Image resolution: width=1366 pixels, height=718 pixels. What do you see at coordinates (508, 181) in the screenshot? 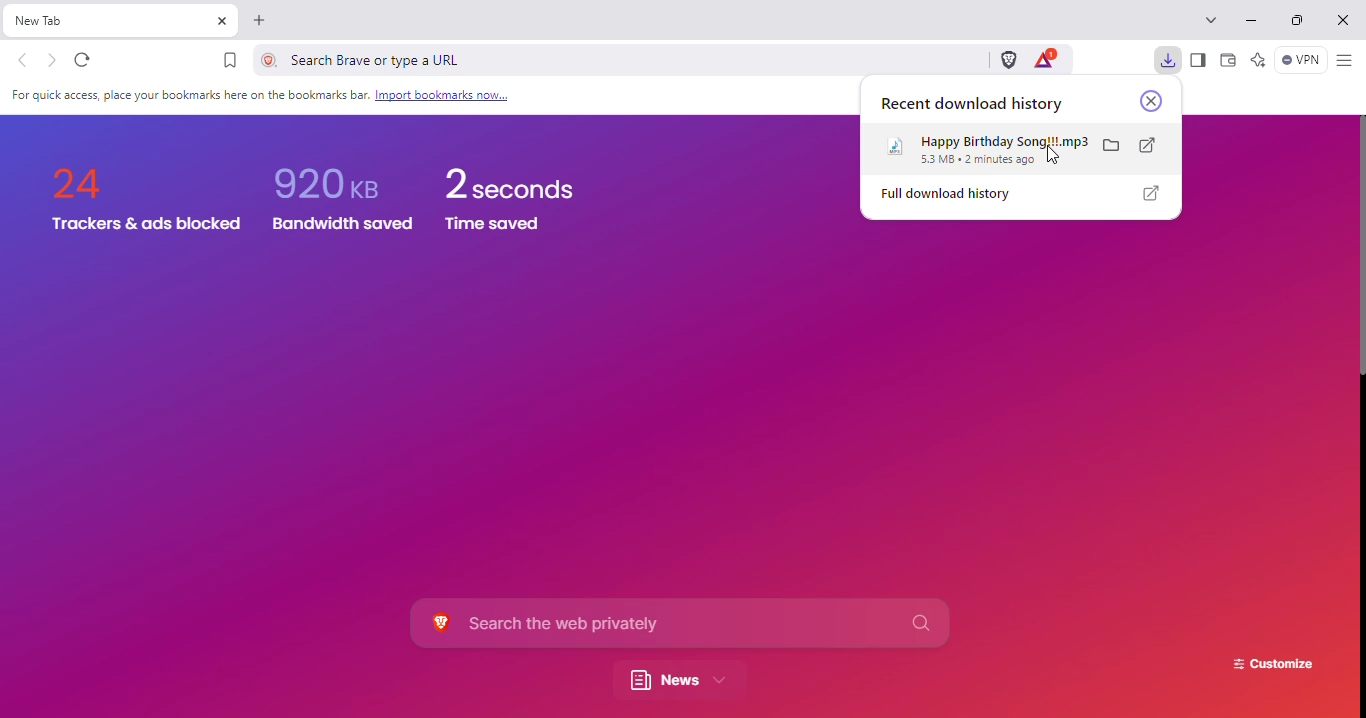
I see `2 seconds time saved` at bounding box center [508, 181].